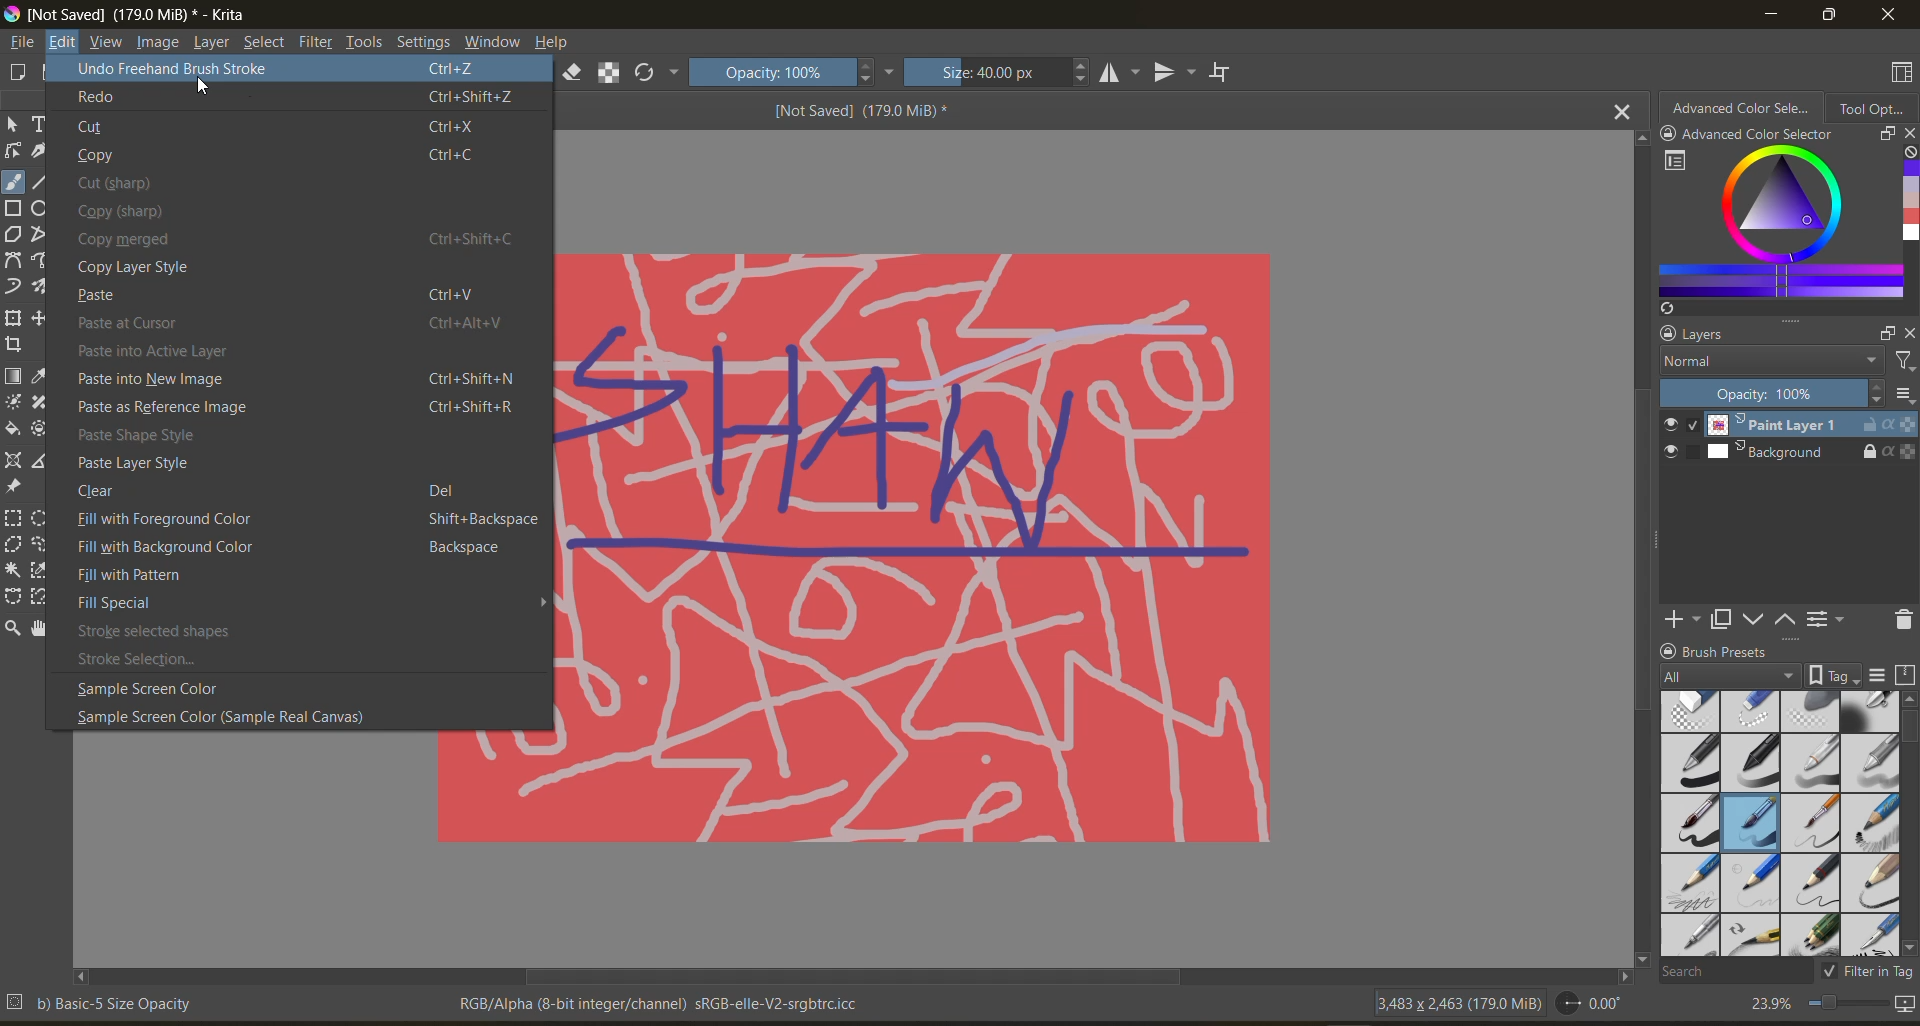 The image size is (1920, 1026). I want to click on Size: 40.00 px, so click(1000, 72).